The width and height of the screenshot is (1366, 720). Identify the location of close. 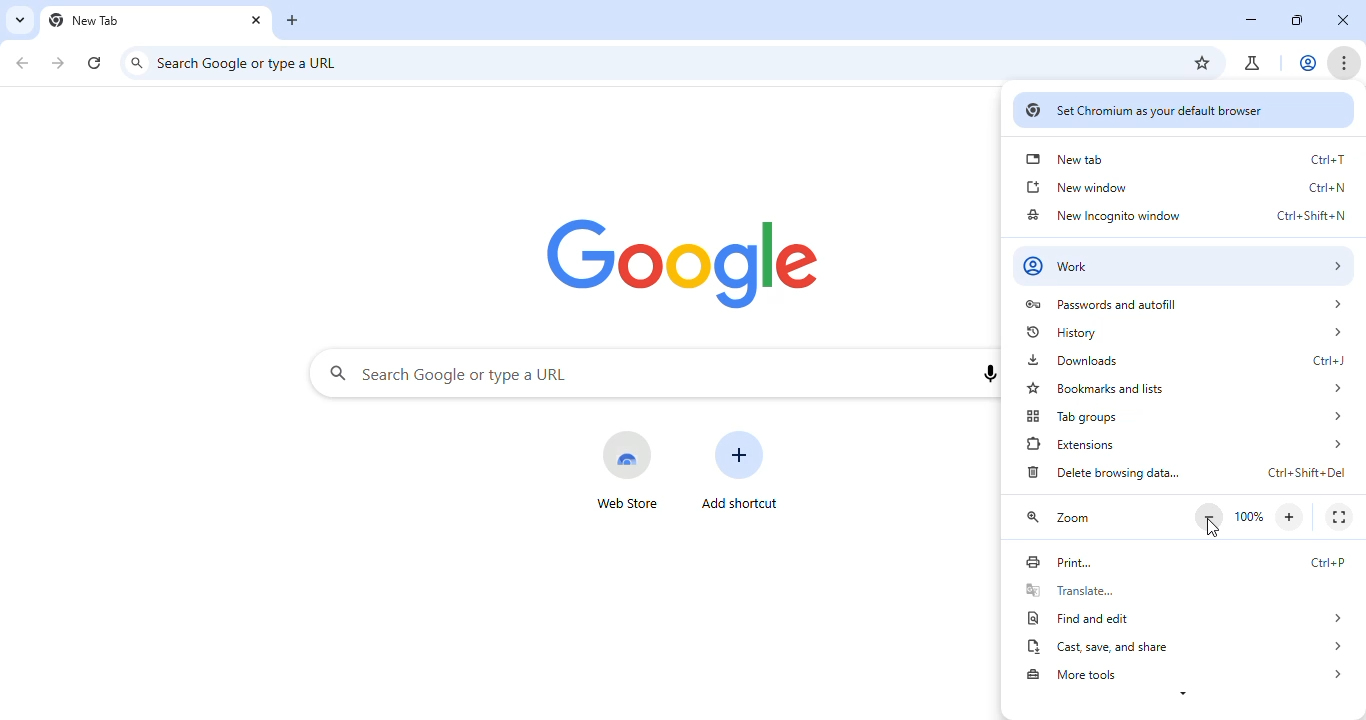
(1343, 21).